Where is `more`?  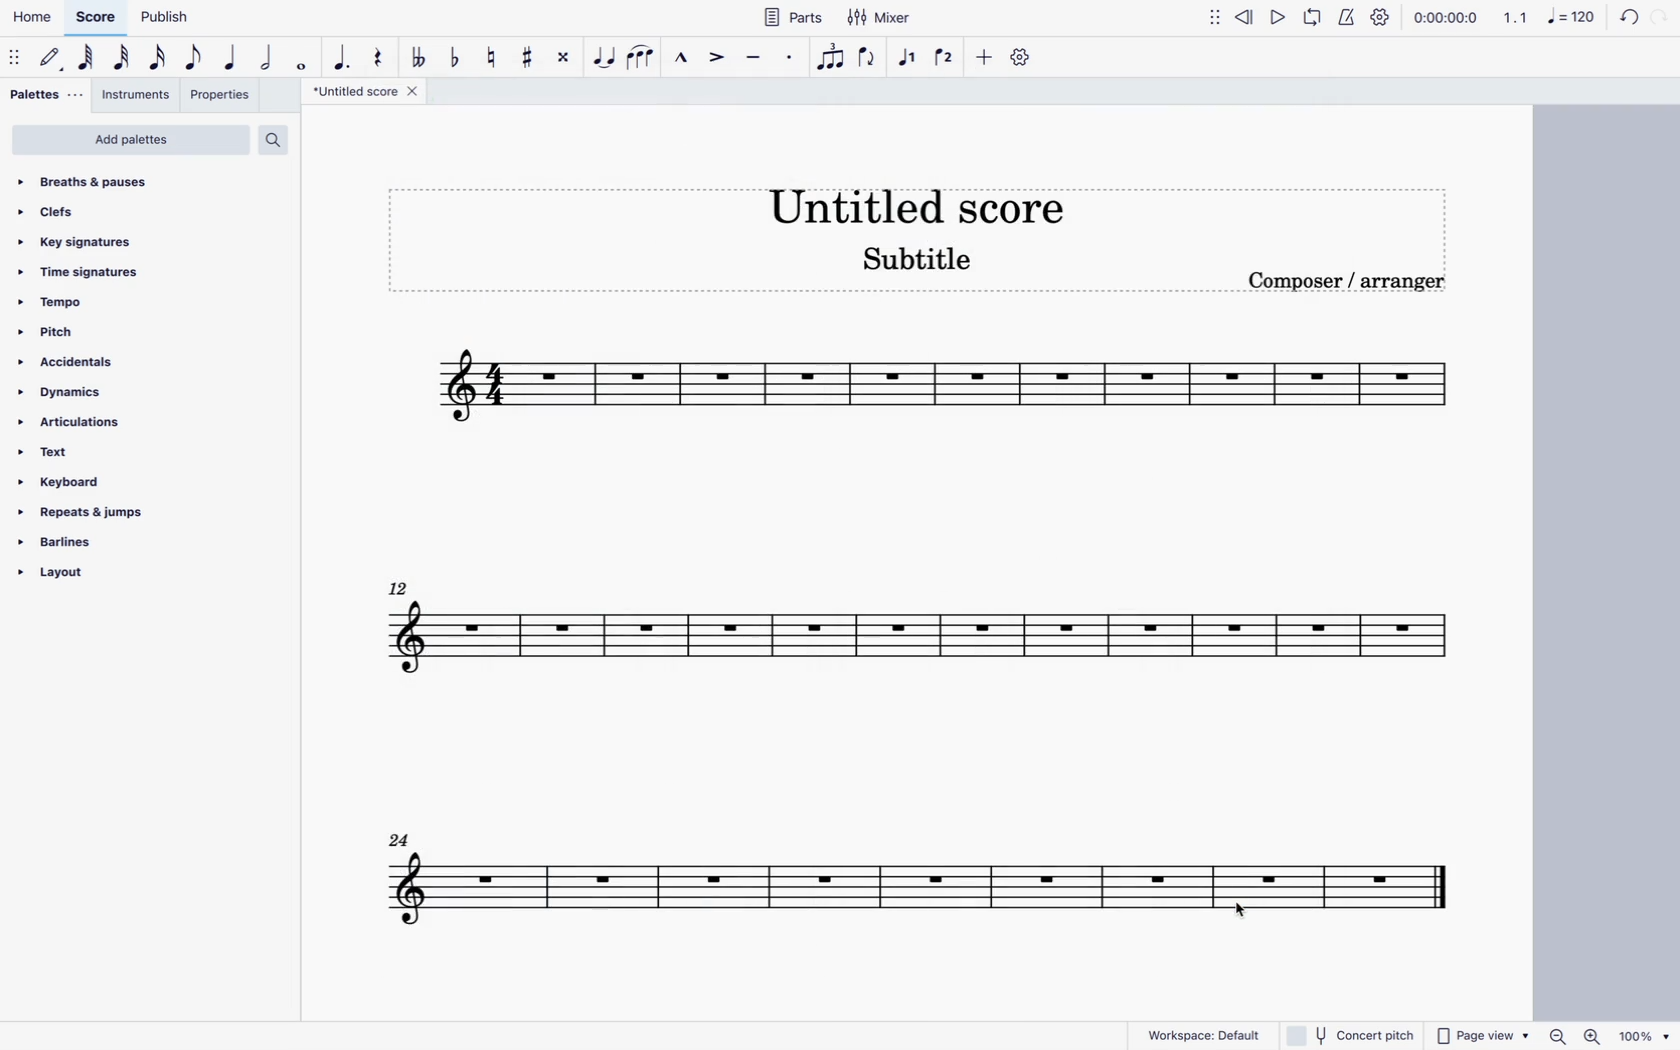 more is located at coordinates (986, 58).